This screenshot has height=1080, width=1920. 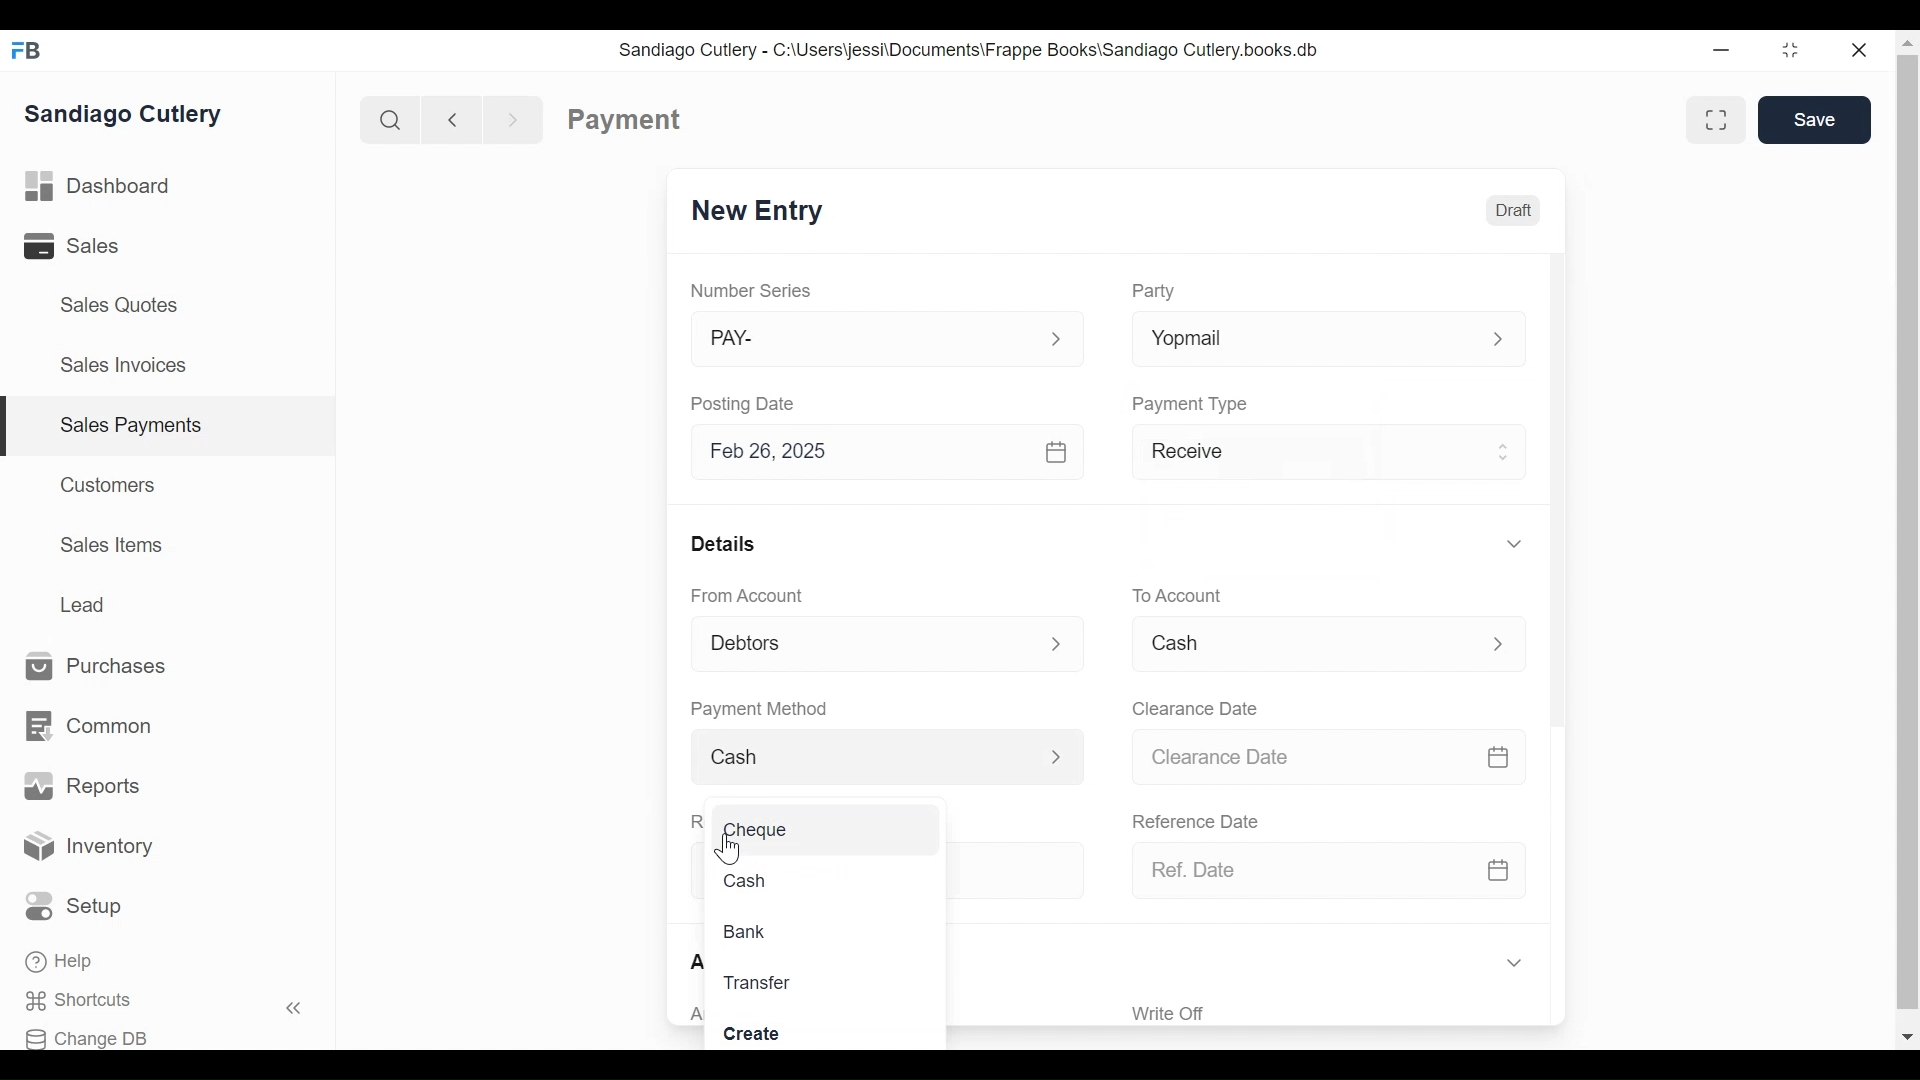 I want to click on Sales Quotes, so click(x=117, y=305).